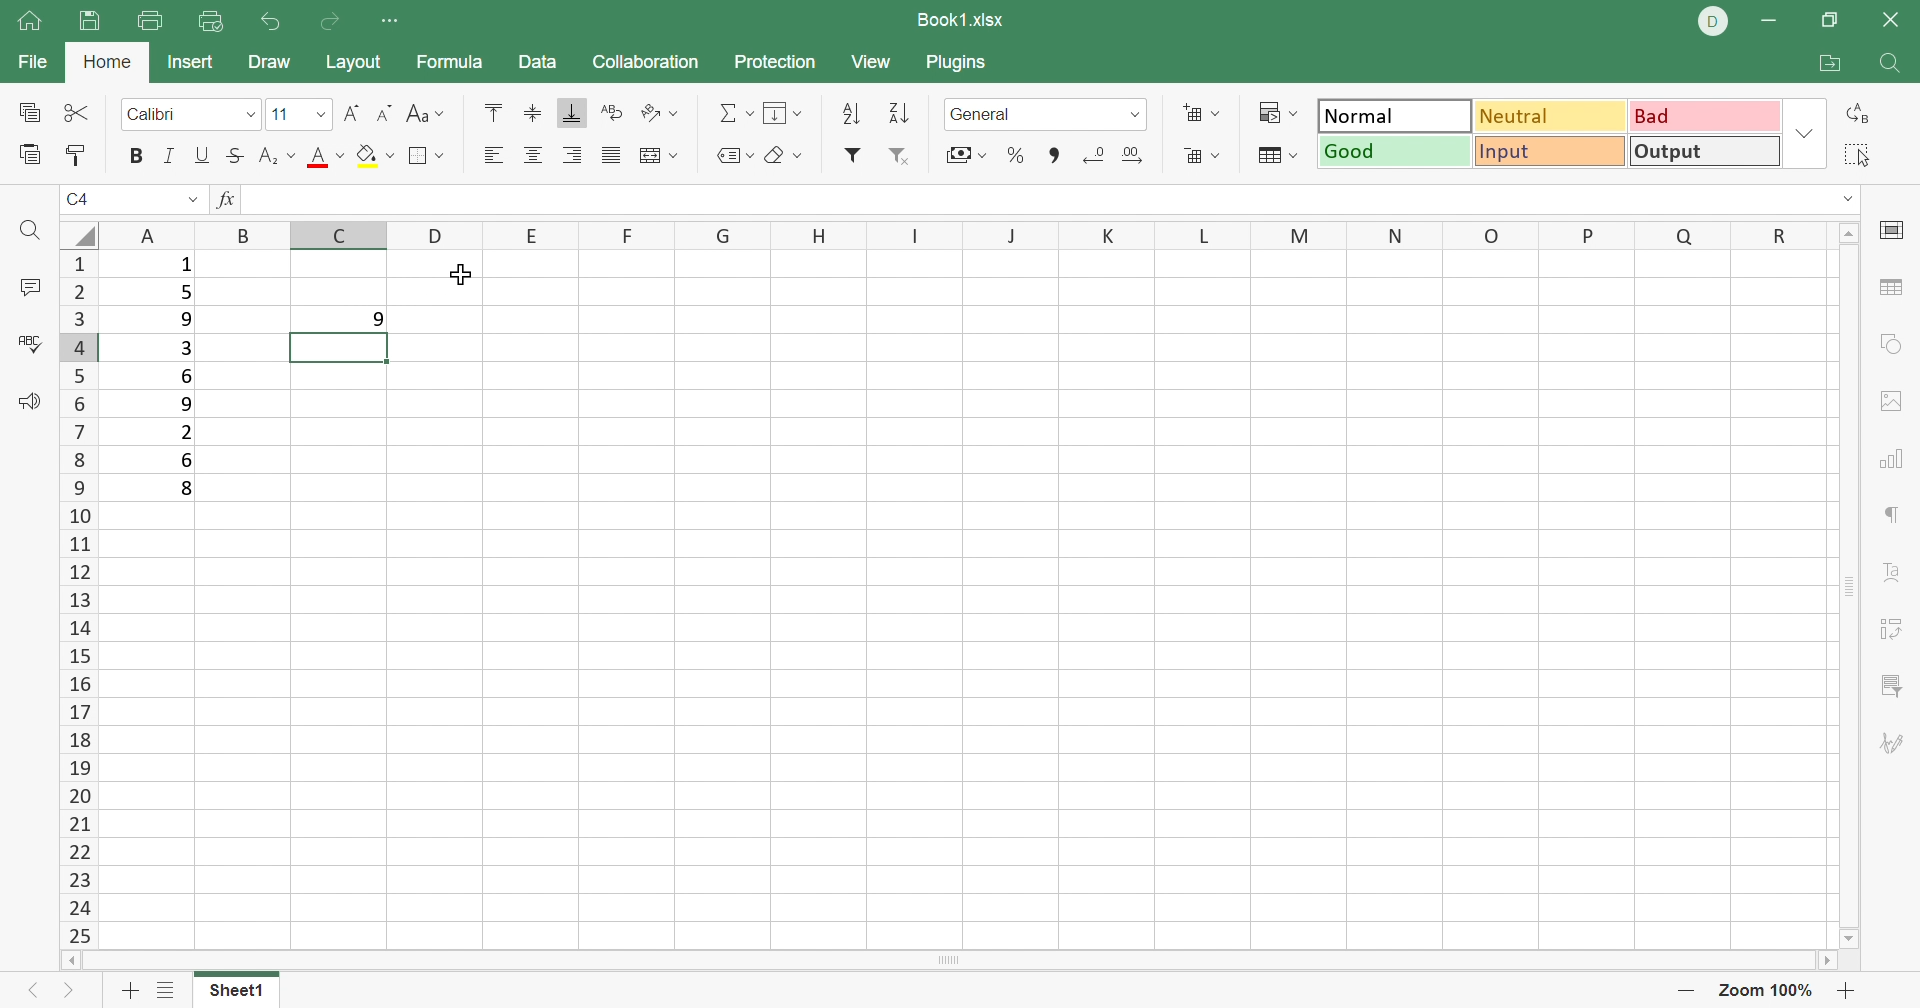 This screenshot has width=1920, height=1008. I want to click on Drop Down, so click(250, 114).